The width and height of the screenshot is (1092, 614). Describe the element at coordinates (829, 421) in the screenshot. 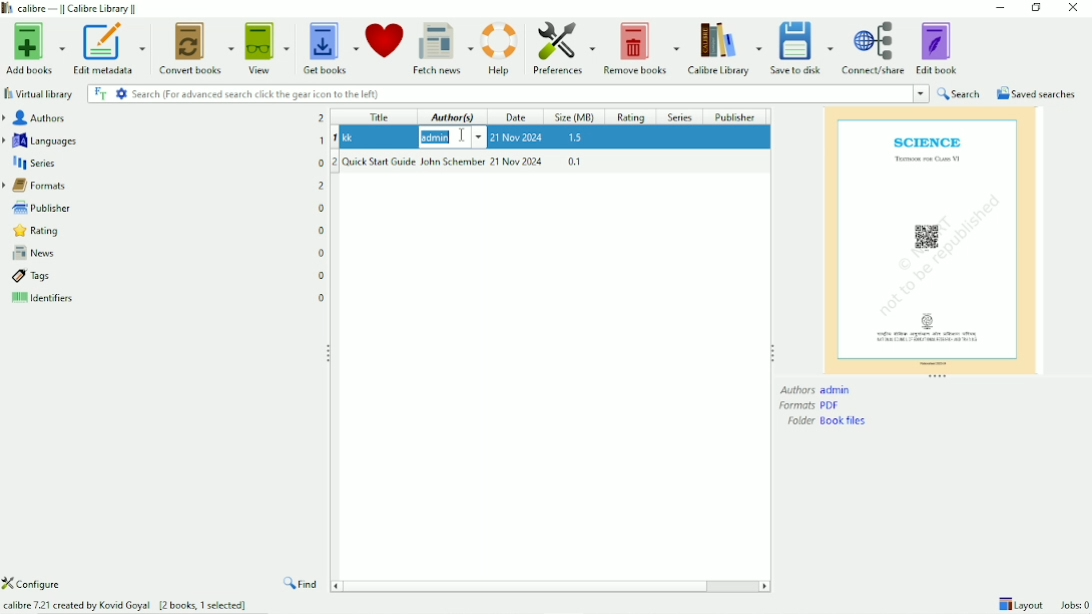

I see `Folder` at that location.